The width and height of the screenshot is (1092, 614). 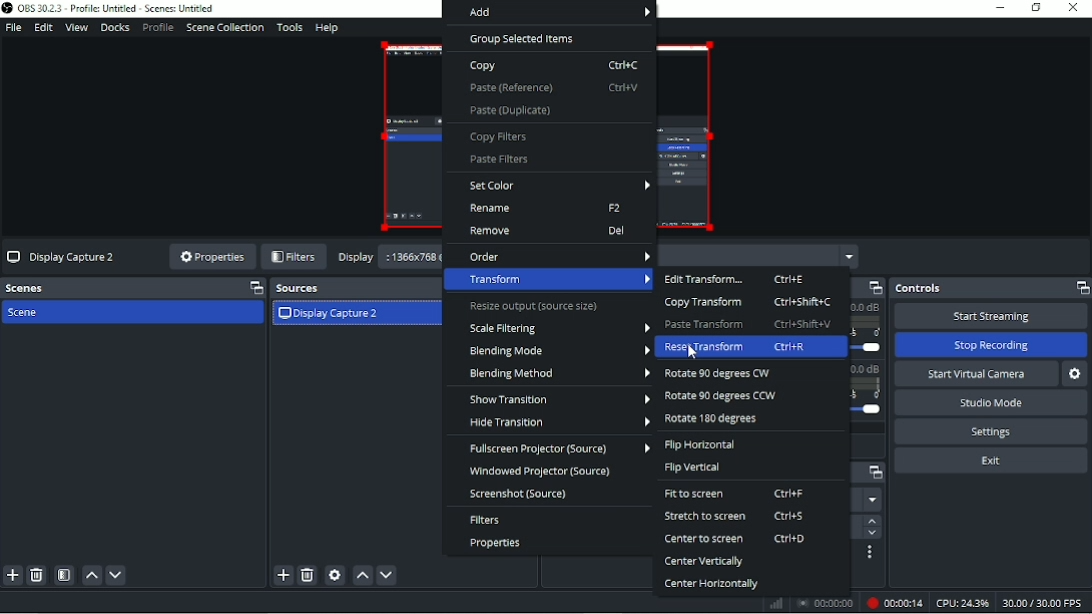 What do you see at coordinates (363, 575) in the screenshot?
I see `Move source(s) up` at bounding box center [363, 575].